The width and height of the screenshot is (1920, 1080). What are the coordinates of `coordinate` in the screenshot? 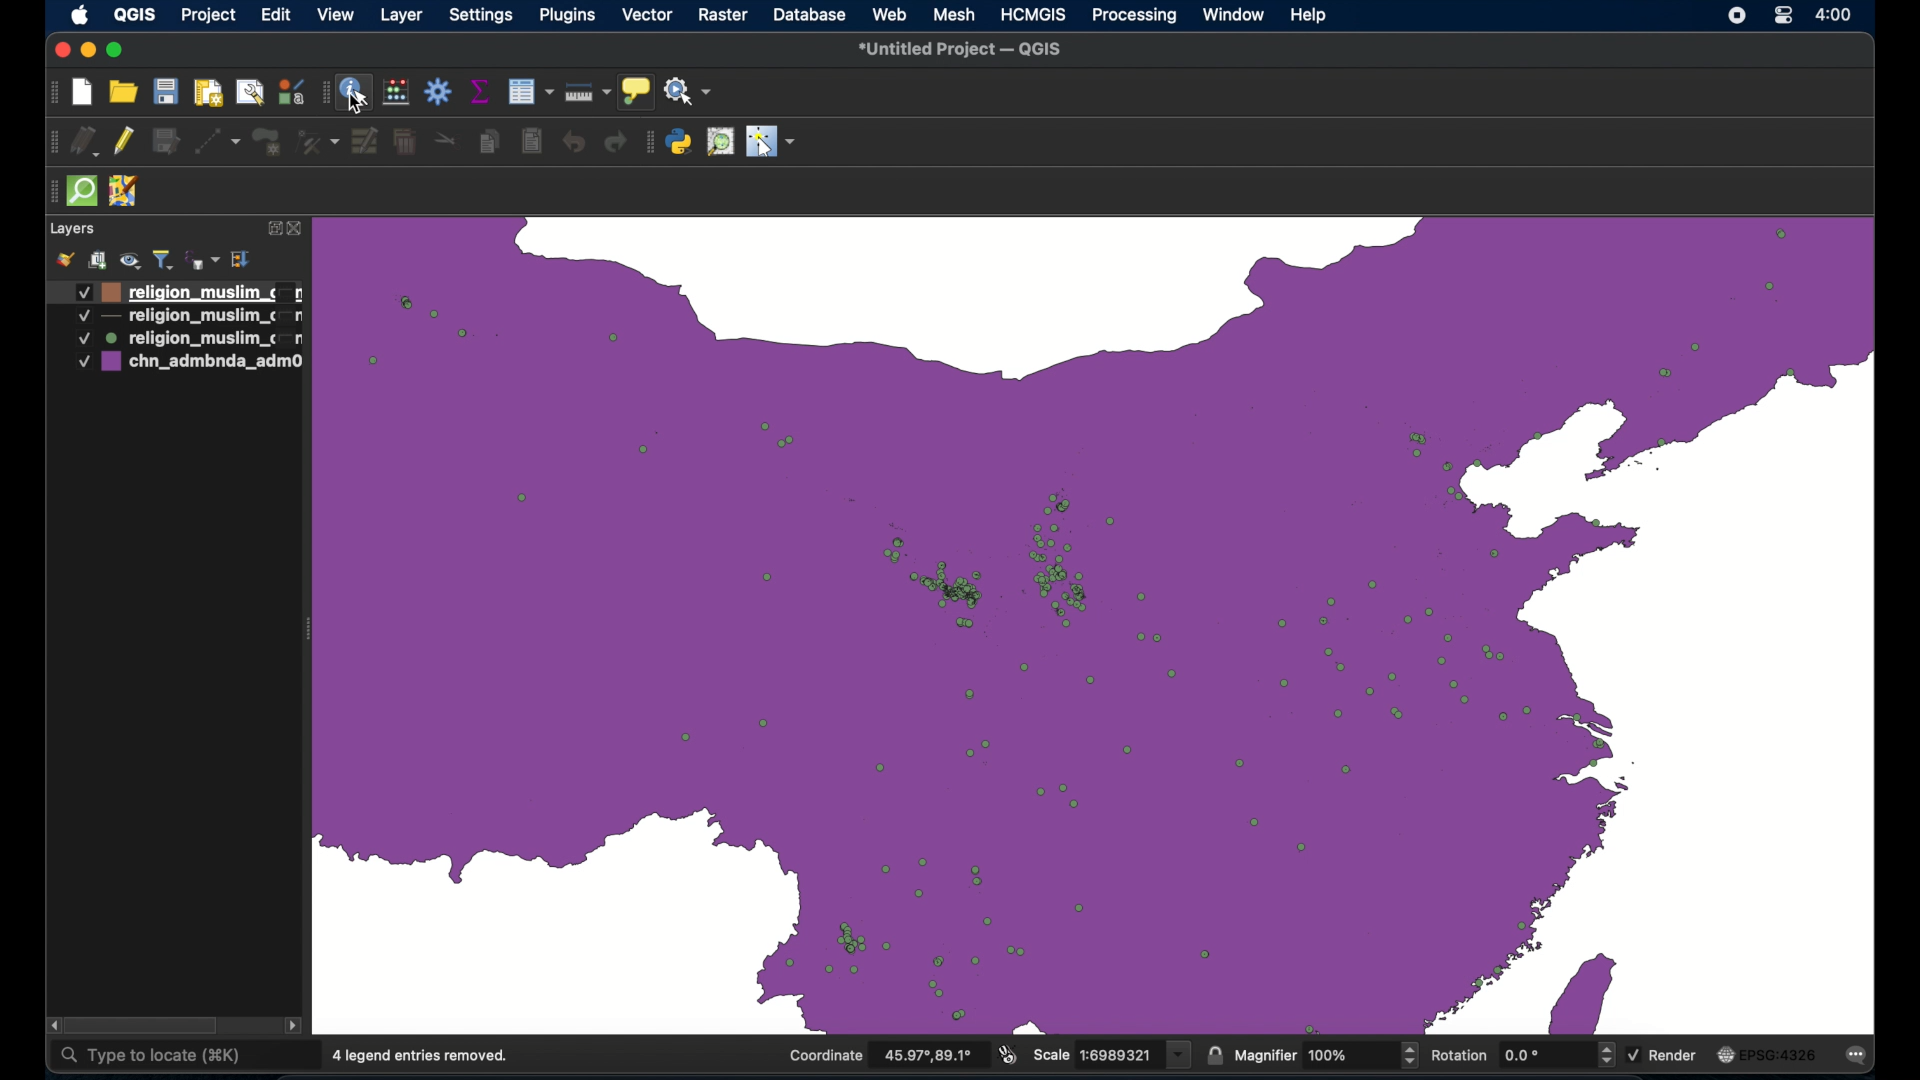 It's located at (882, 1056).